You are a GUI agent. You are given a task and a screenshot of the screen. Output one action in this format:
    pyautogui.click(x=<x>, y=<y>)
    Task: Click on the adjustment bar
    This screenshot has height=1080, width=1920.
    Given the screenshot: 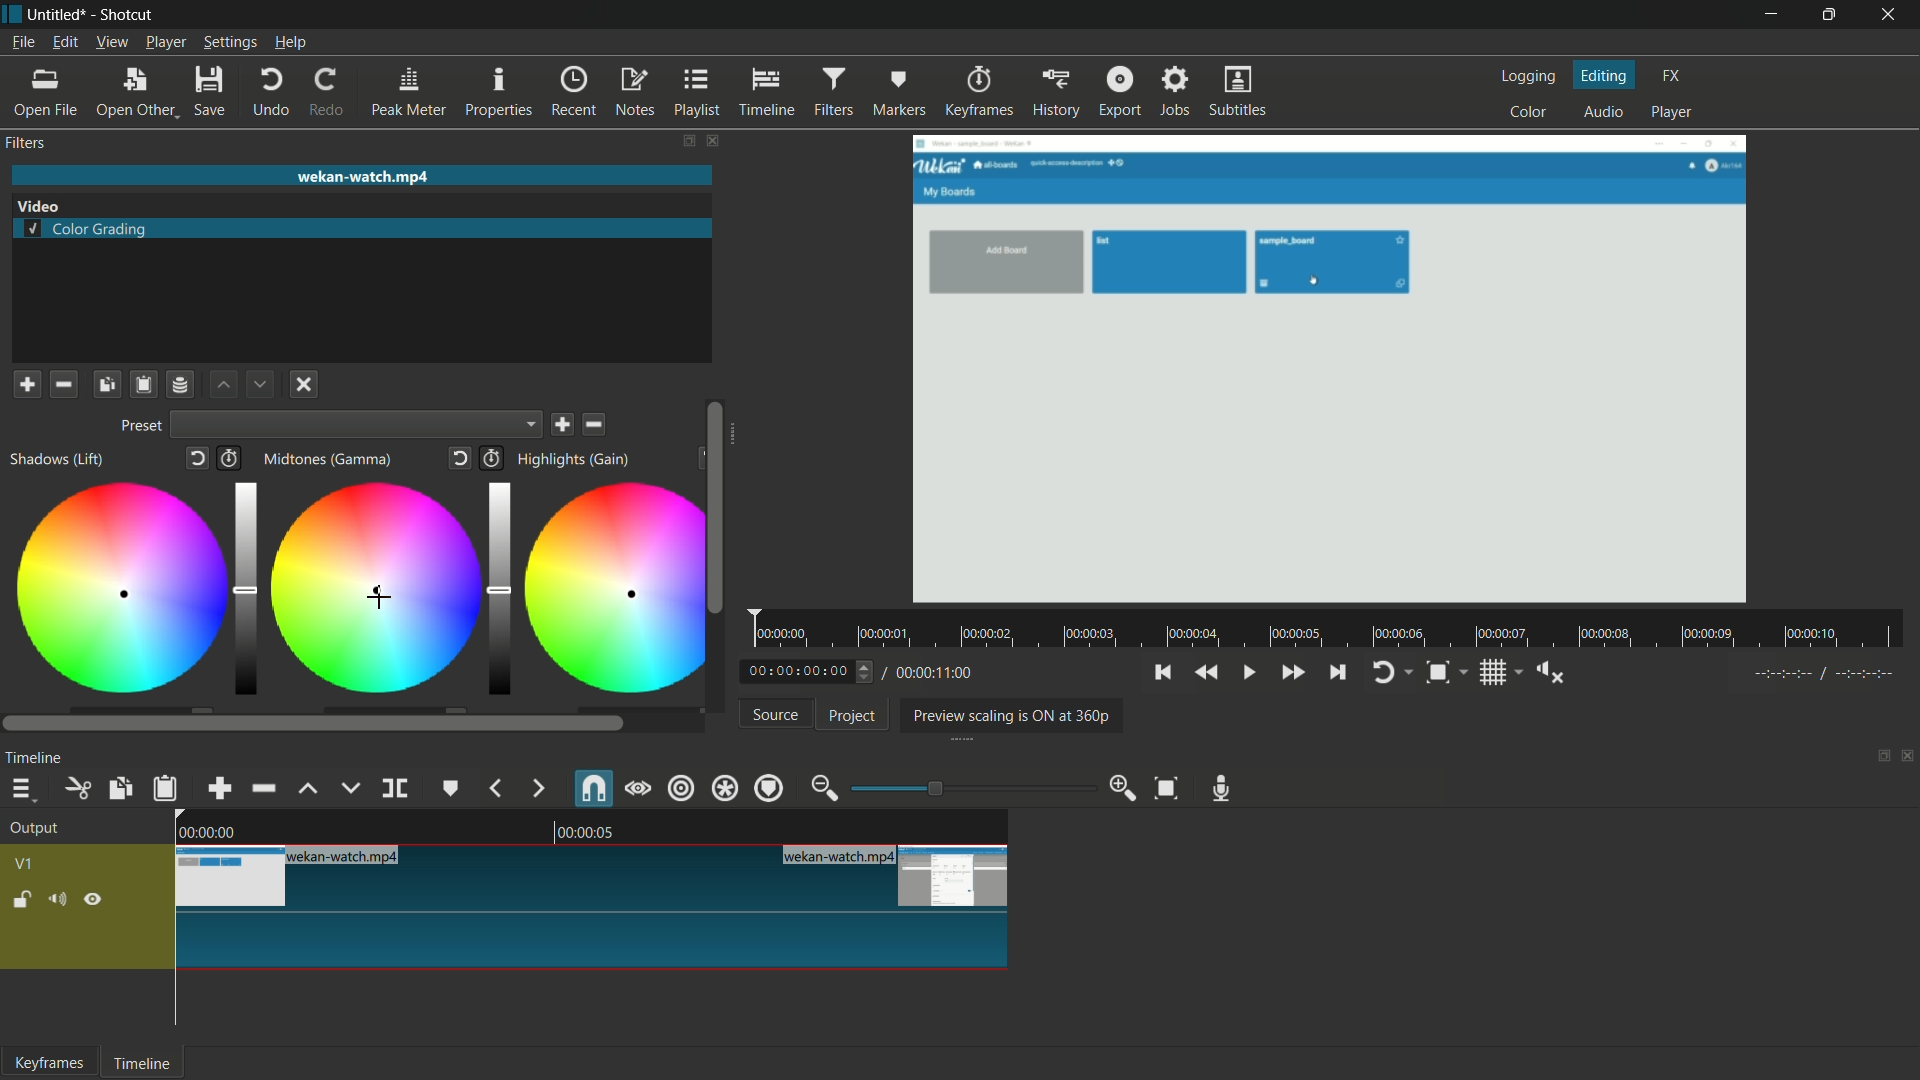 What is the action you would take?
    pyautogui.click(x=965, y=788)
    